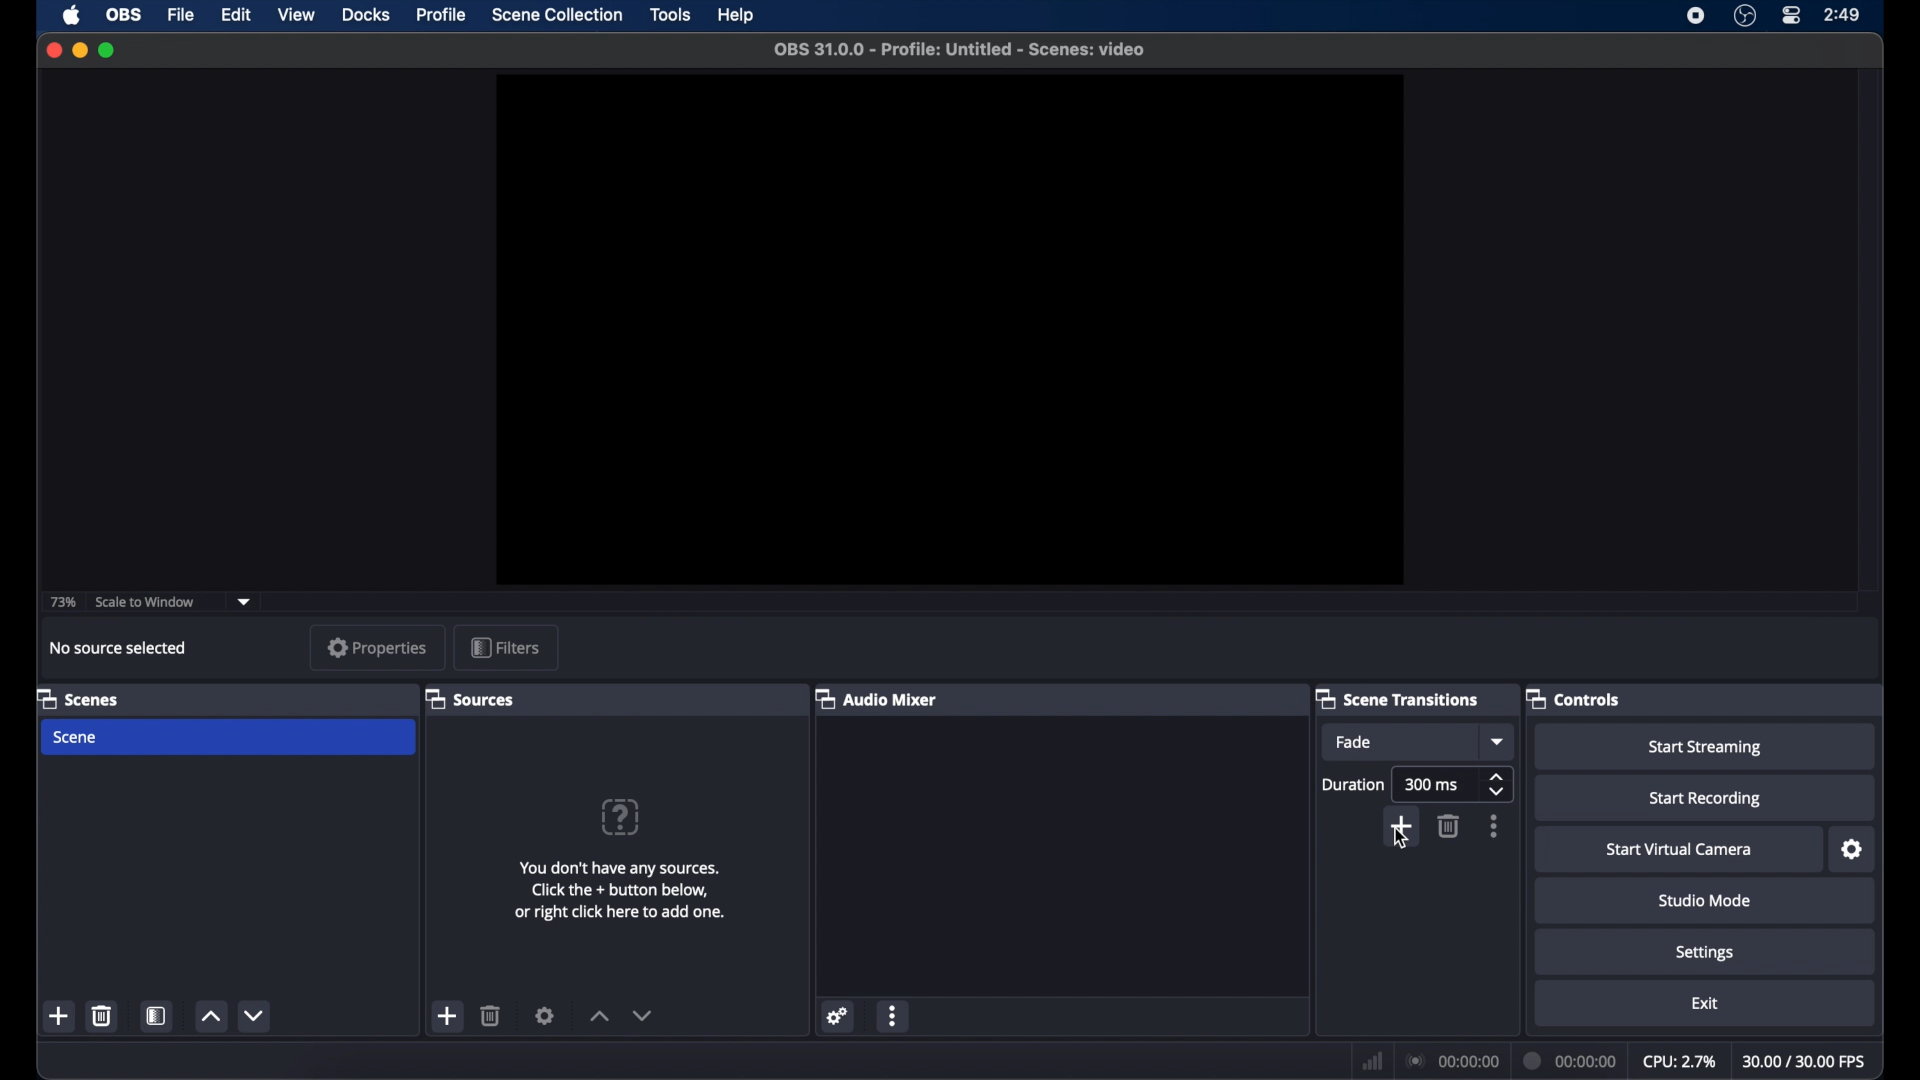 The image size is (1920, 1080). I want to click on duration, so click(1567, 1059).